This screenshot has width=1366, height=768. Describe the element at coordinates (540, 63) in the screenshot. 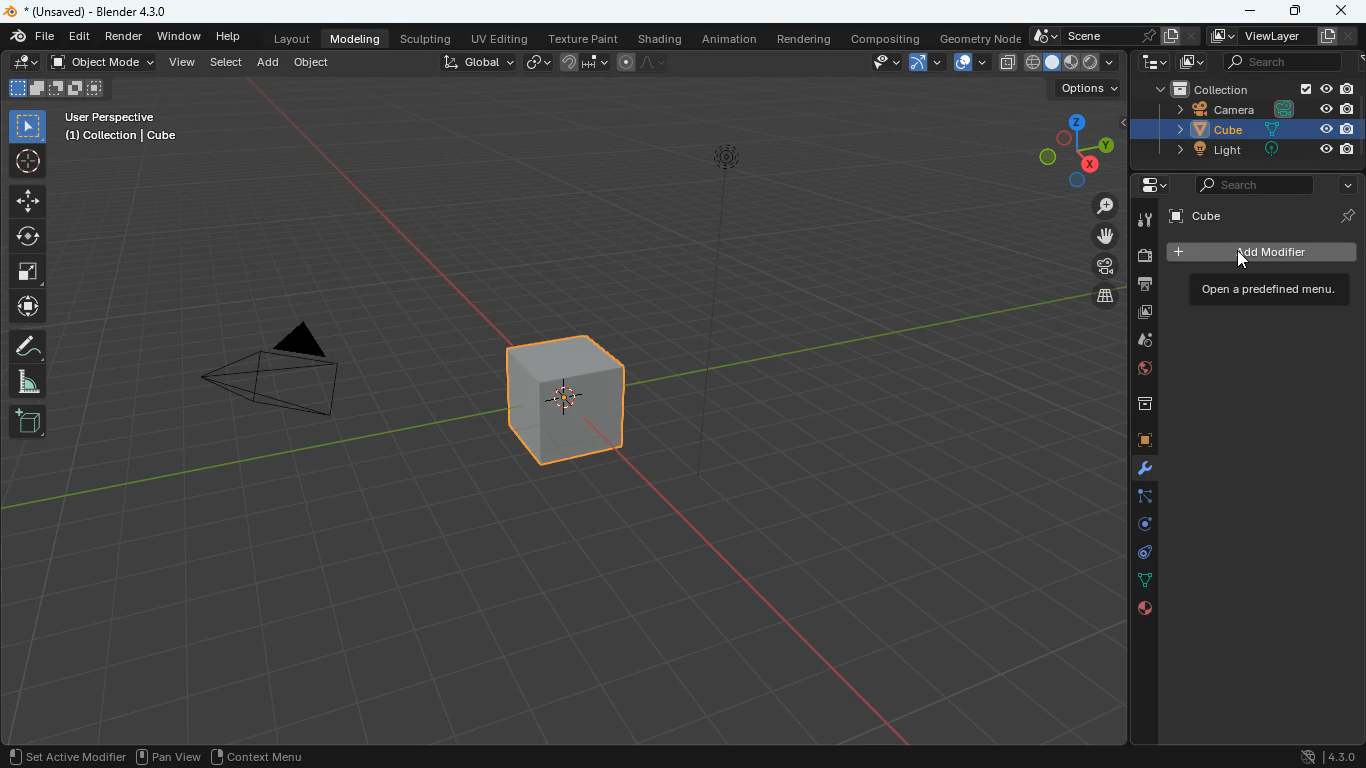

I see `link` at that location.